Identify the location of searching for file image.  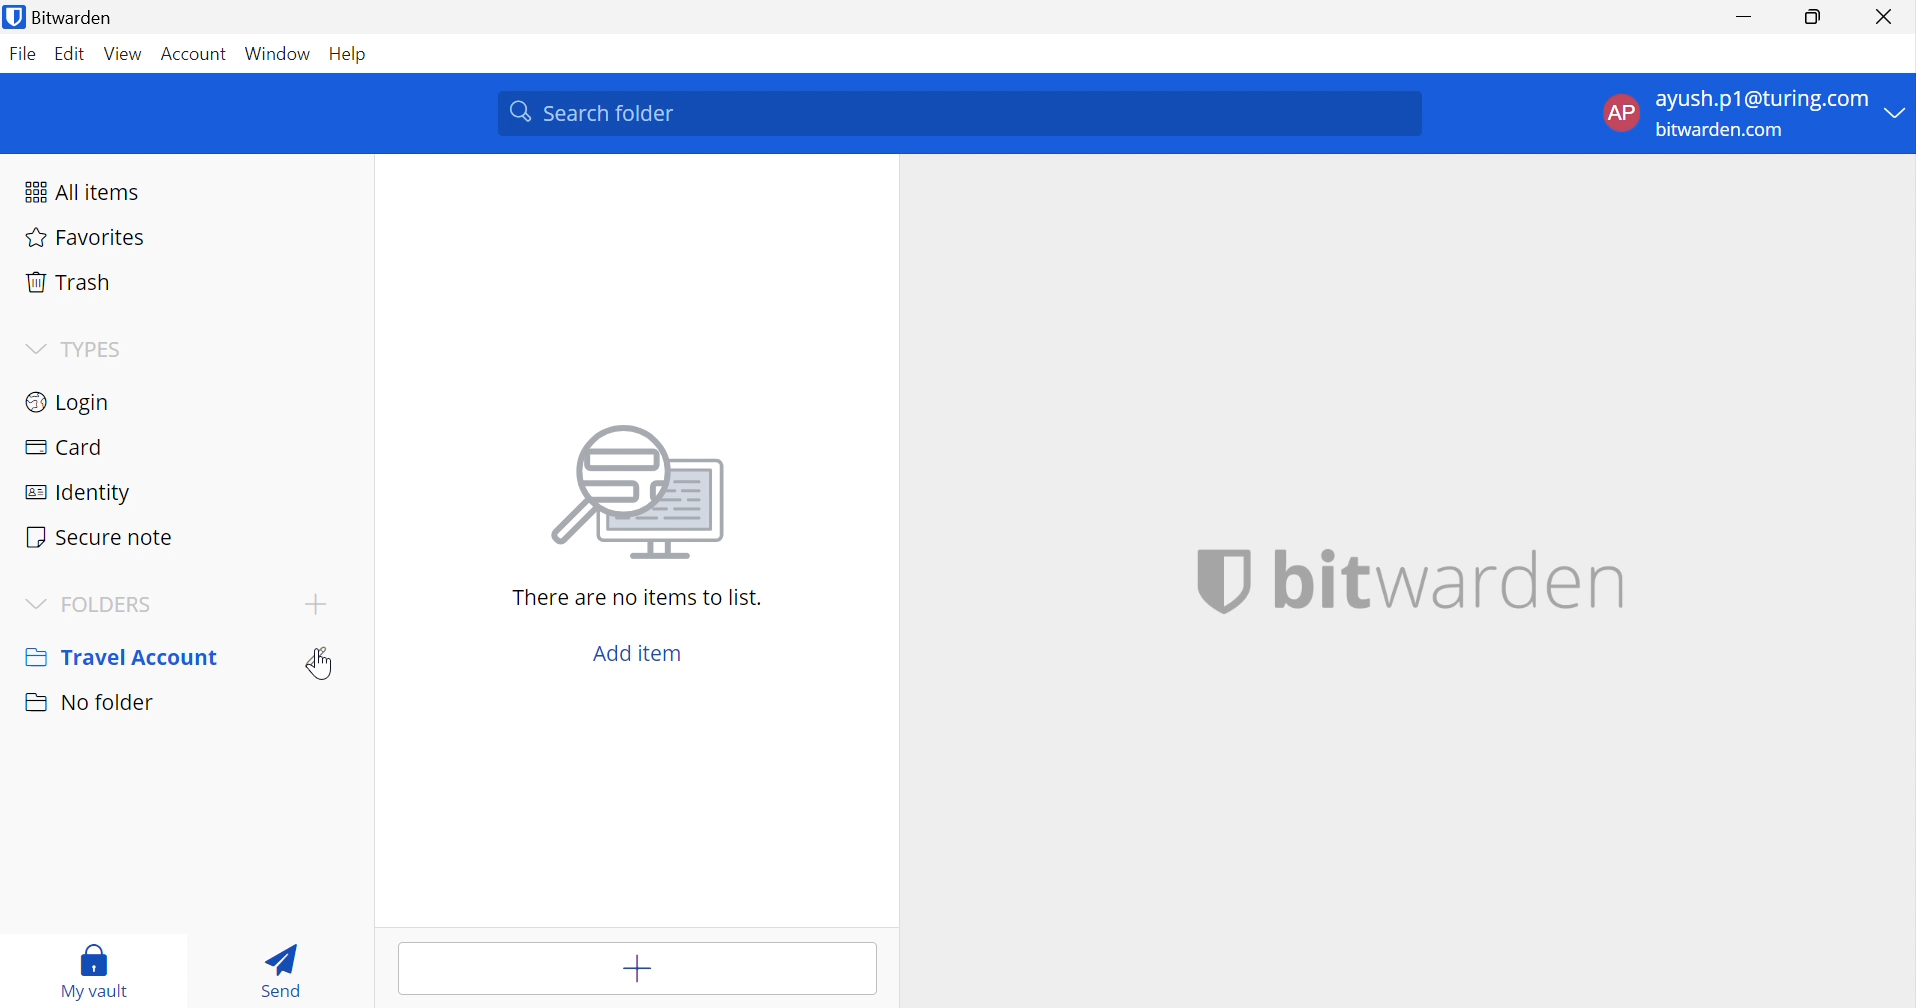
(640, 495).